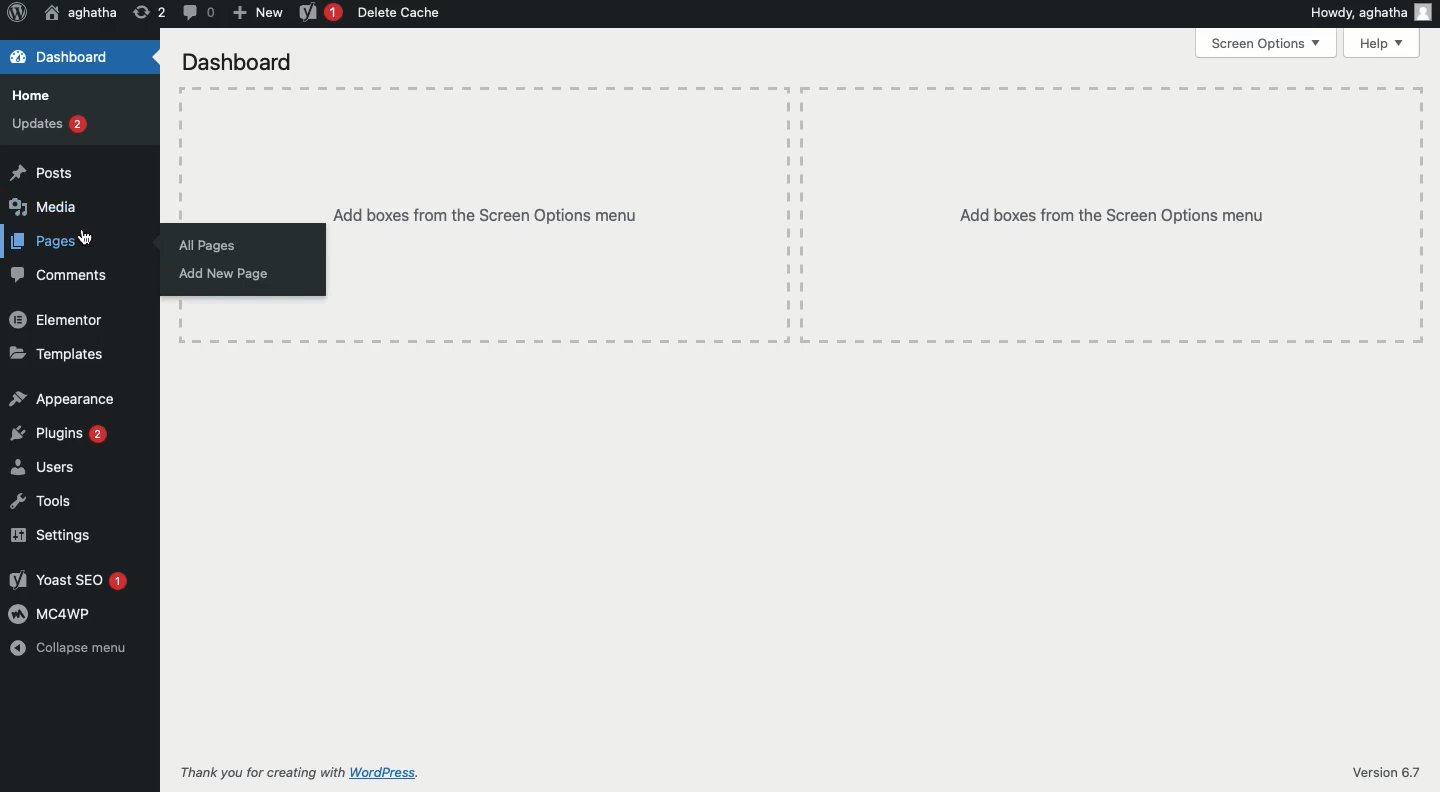  What do you see at coordinates (63, 398) in the screenshot?
I see `Appearance` at bounding box center [63, 398].